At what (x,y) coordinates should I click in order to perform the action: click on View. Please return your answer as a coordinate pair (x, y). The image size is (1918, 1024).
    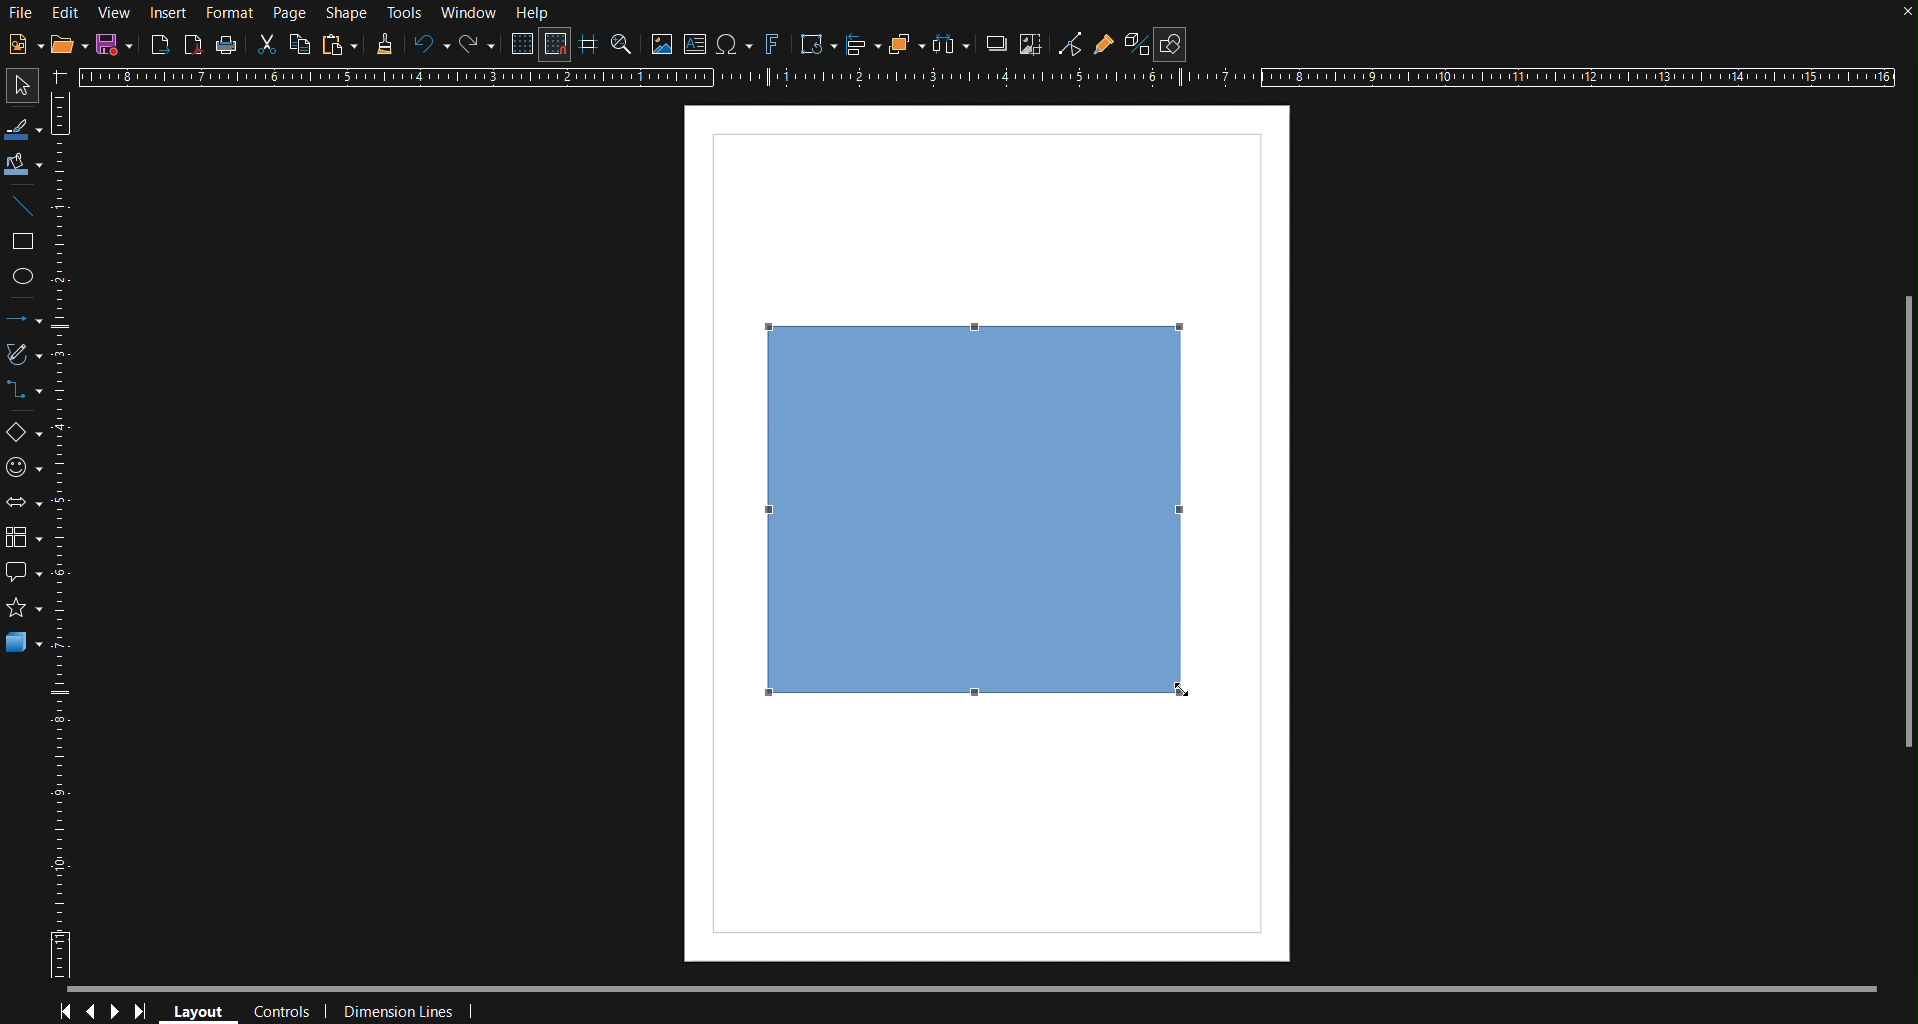
    Looking at the image, I should click on (113, 14).